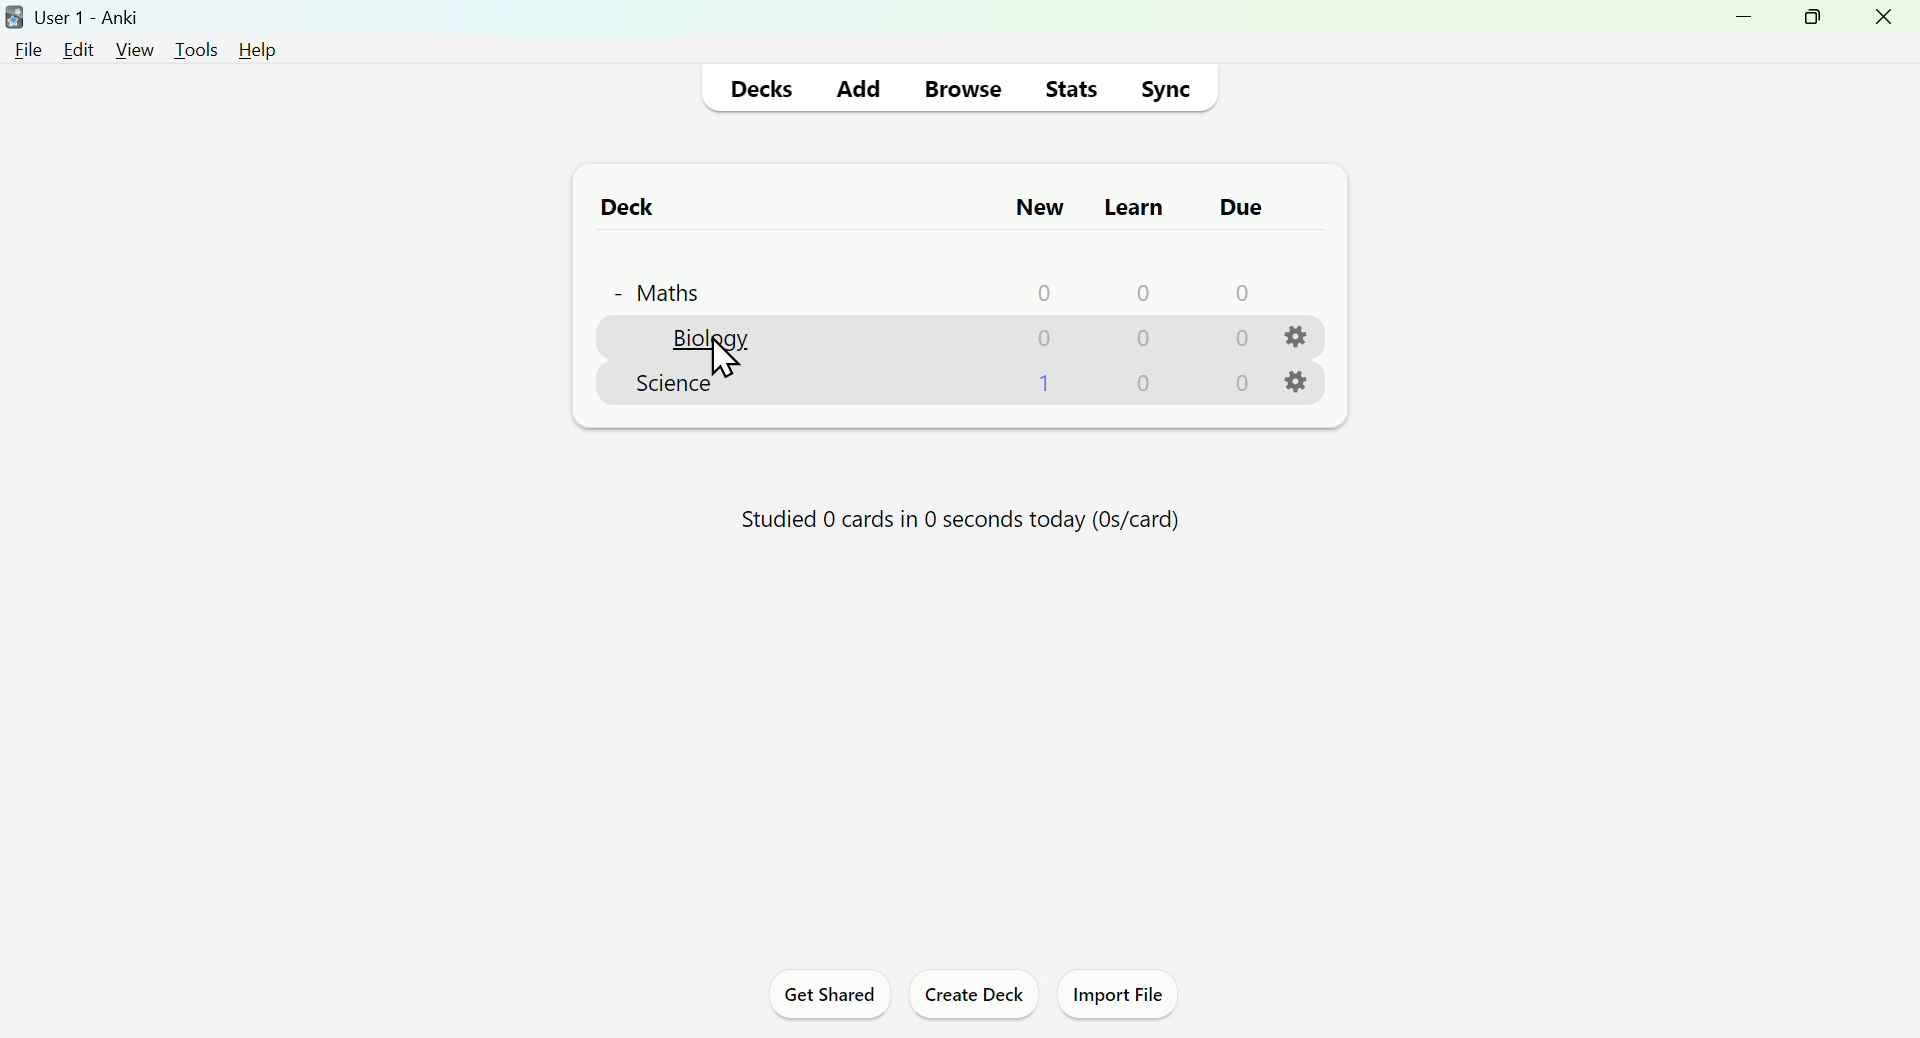 This screenshot has height=1038, width=1920. I want to click on due, so click(1242, 208).